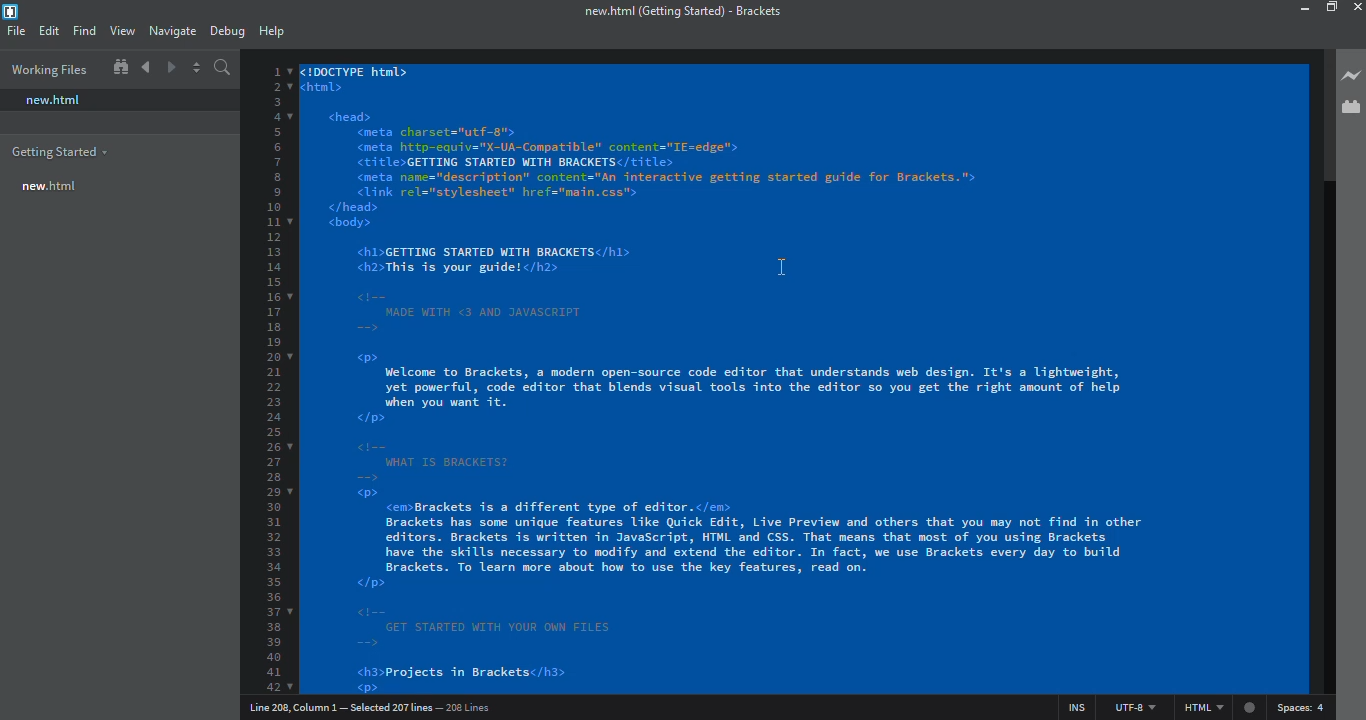  I want to click on split editor, so click(195, 67).